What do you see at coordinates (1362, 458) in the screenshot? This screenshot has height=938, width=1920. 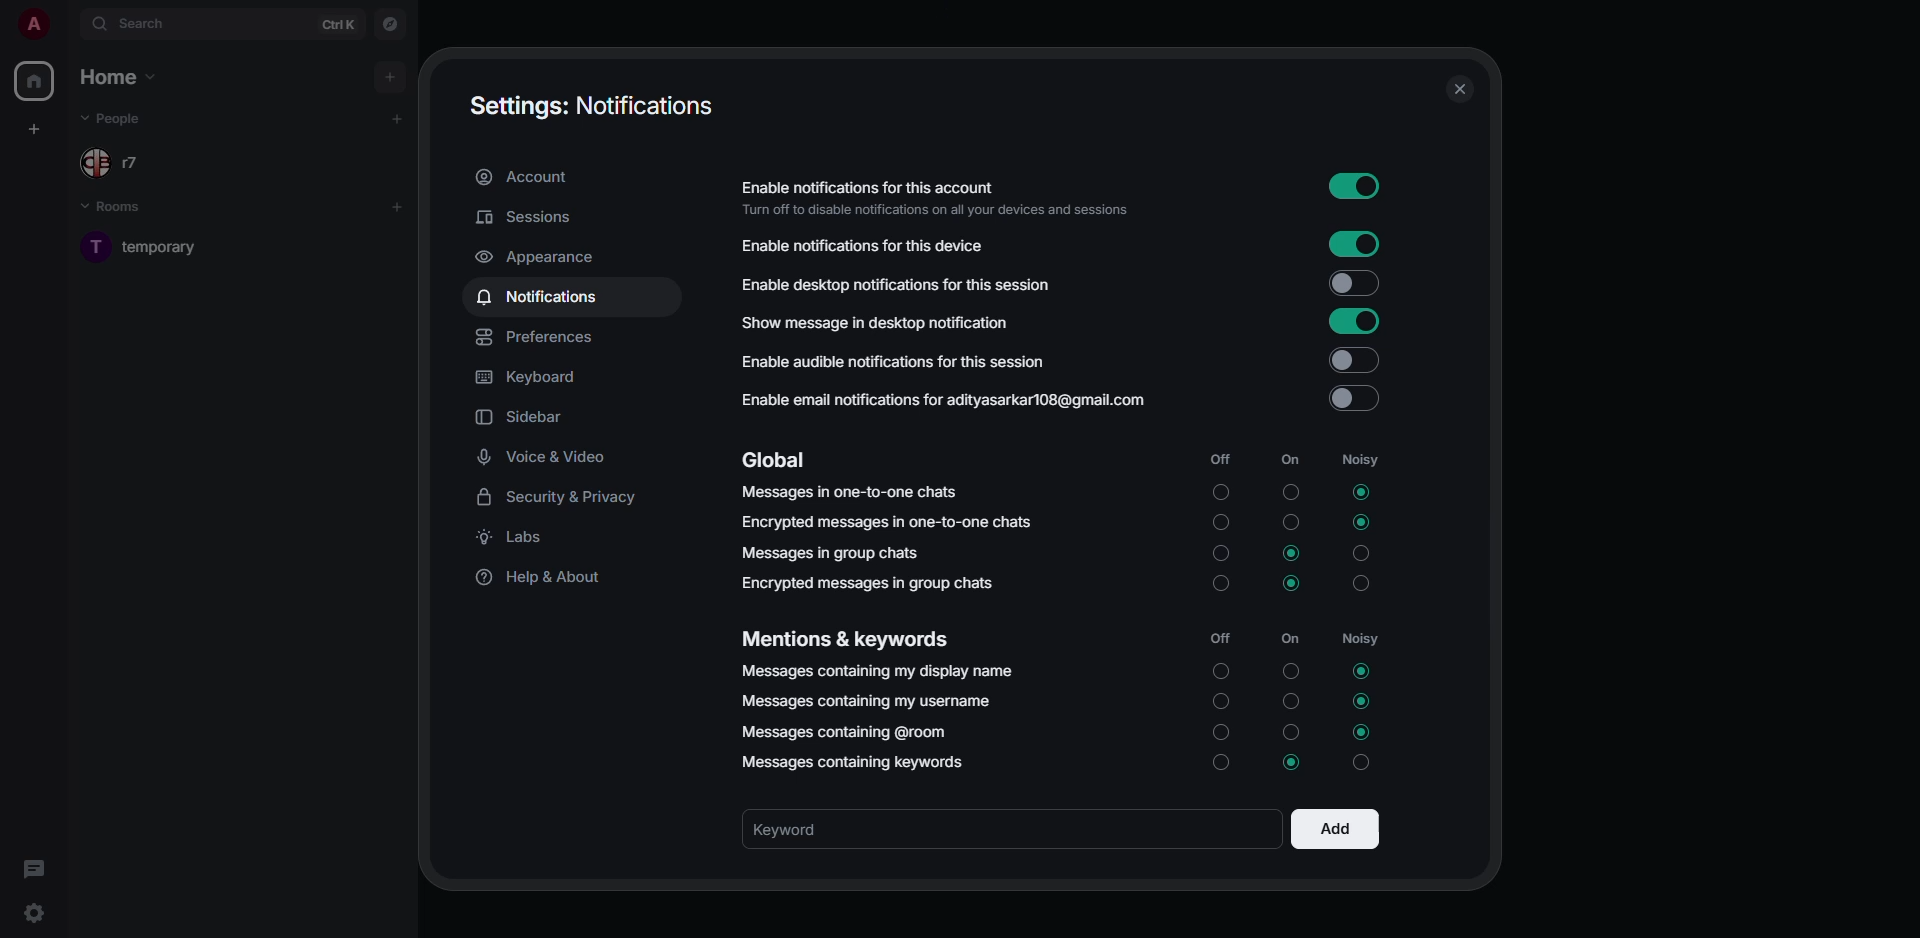 I see `noisy` at bounding box center [1362, 458].